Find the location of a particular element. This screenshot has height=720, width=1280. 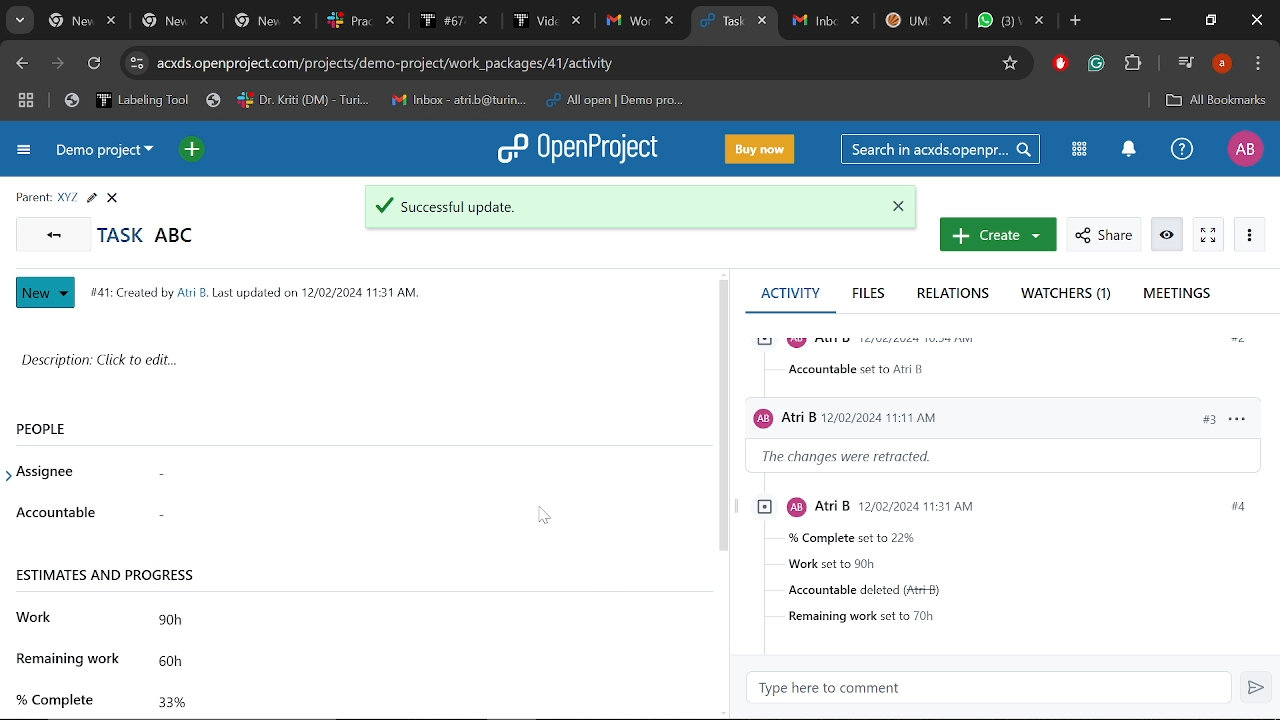

Relations is located at coordinates (953, 295).